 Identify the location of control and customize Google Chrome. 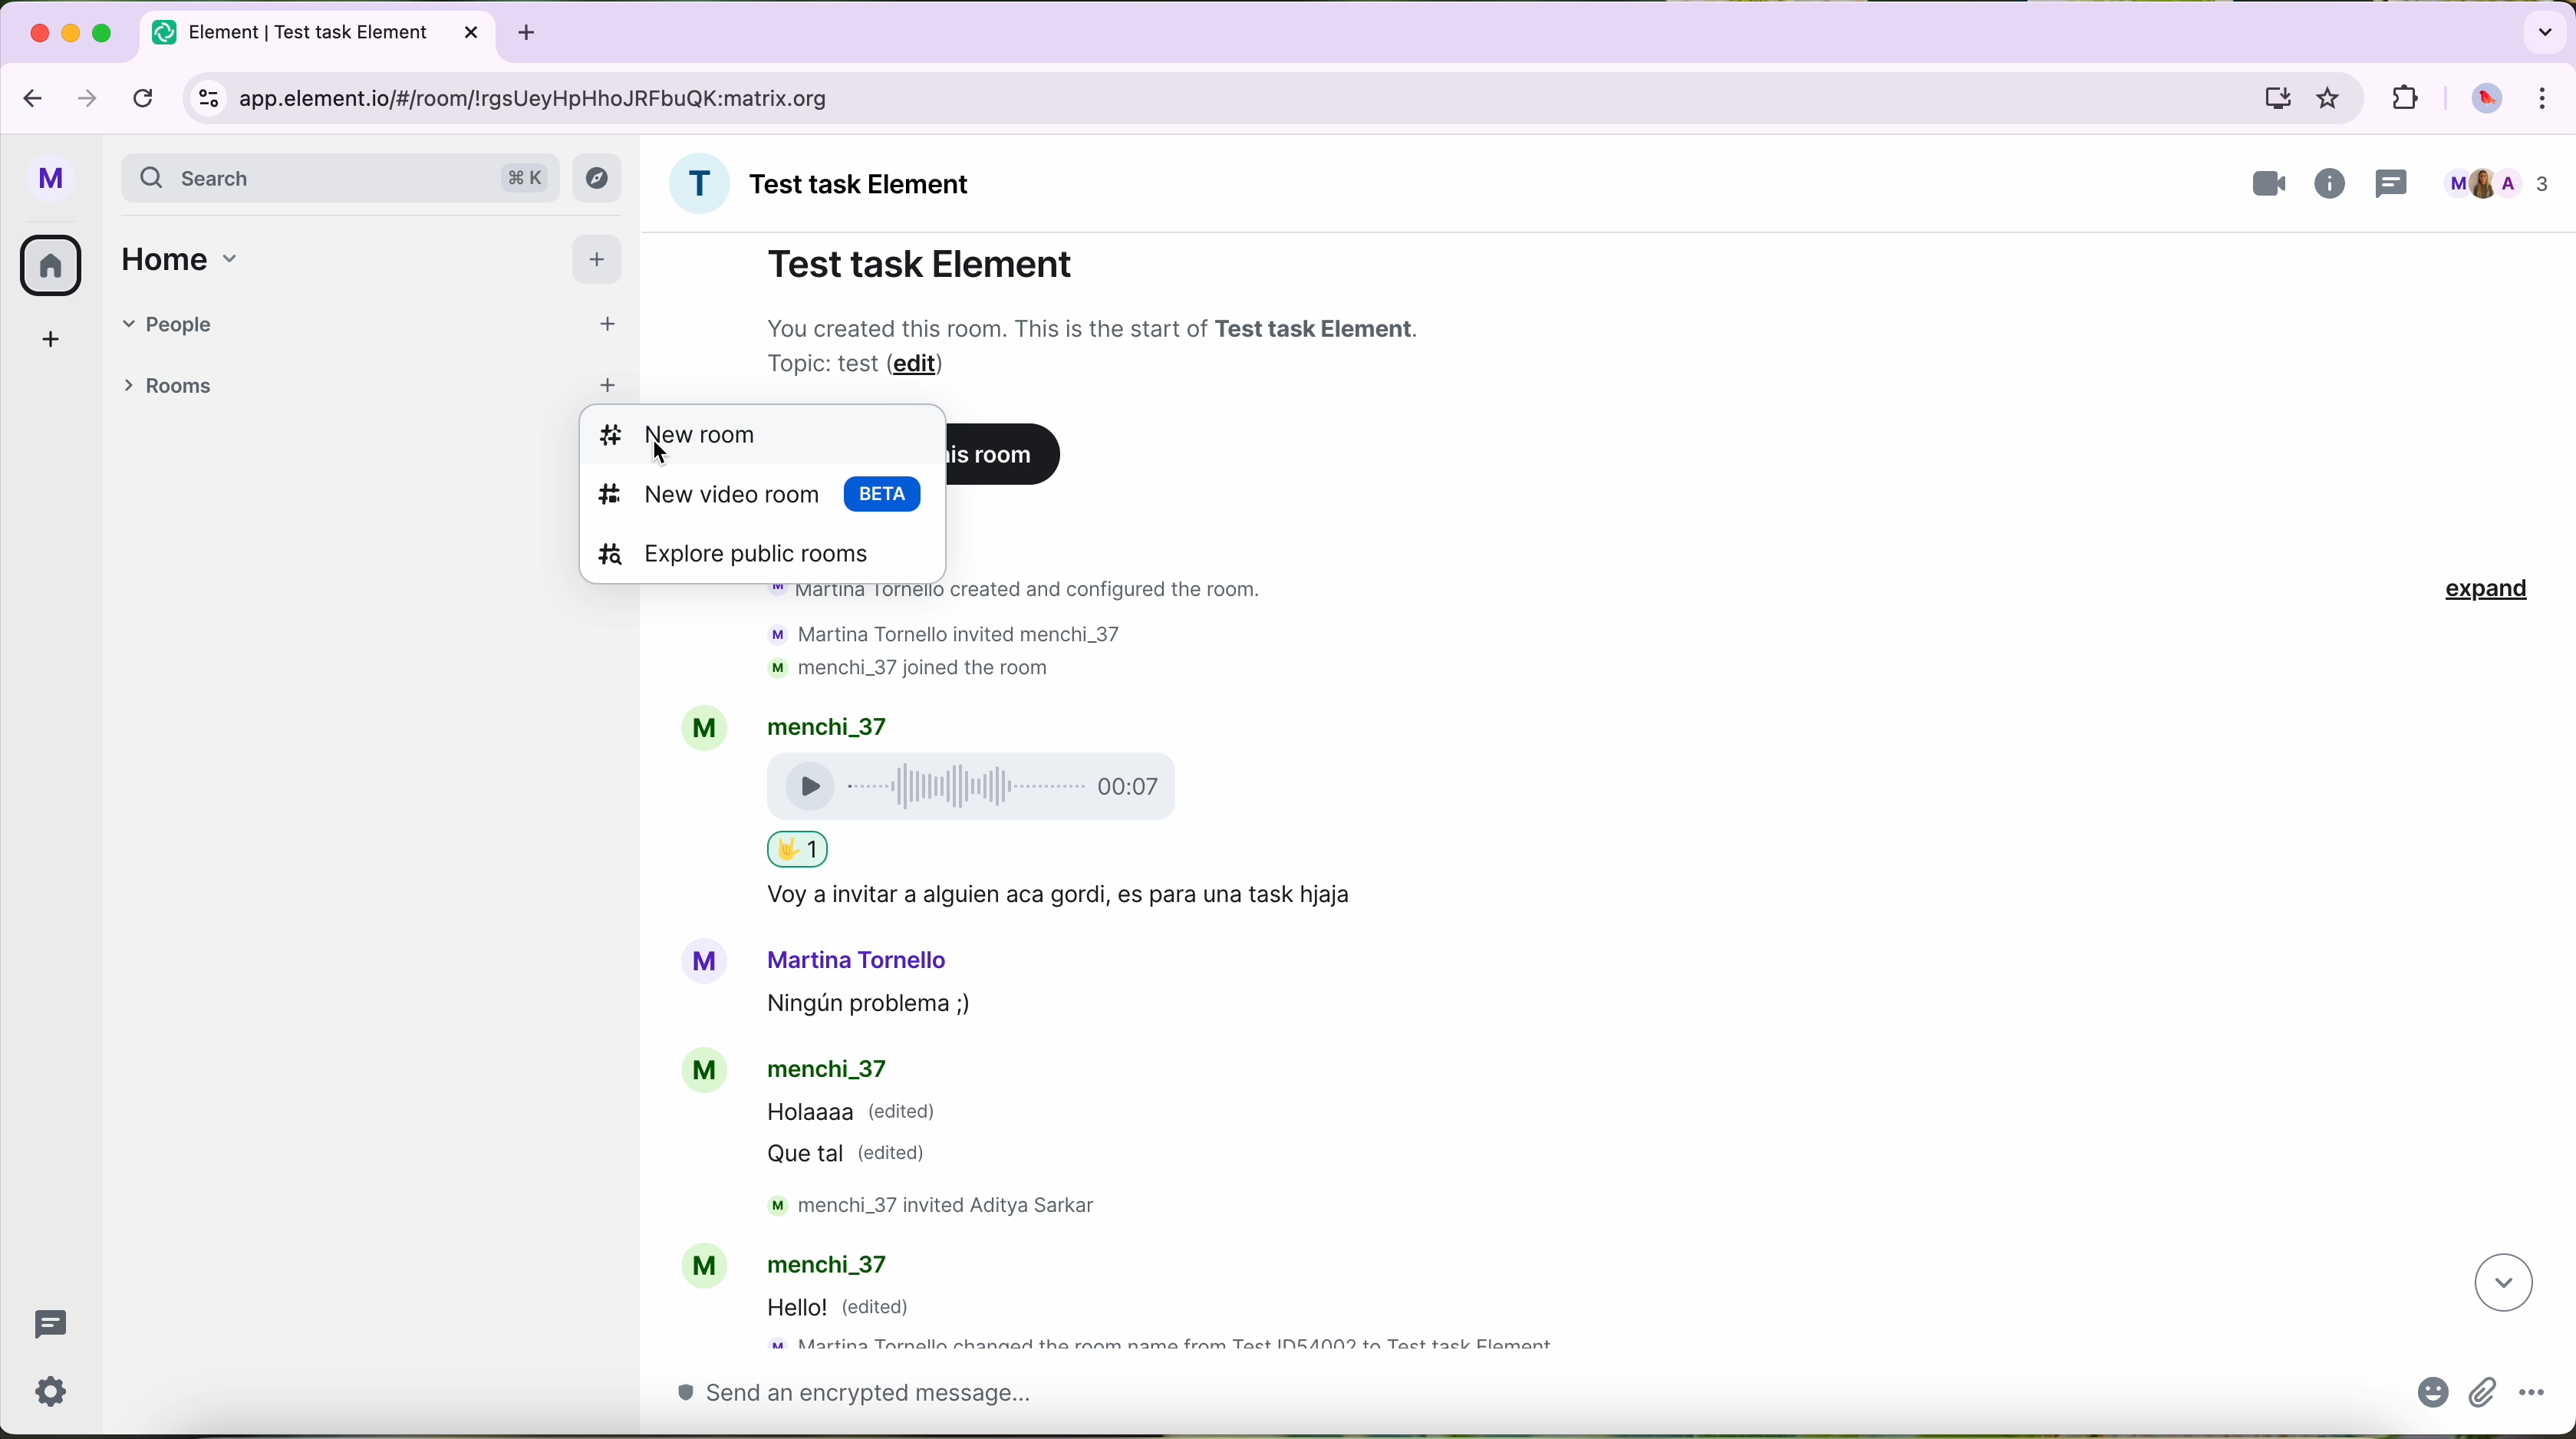
(2553, 99).